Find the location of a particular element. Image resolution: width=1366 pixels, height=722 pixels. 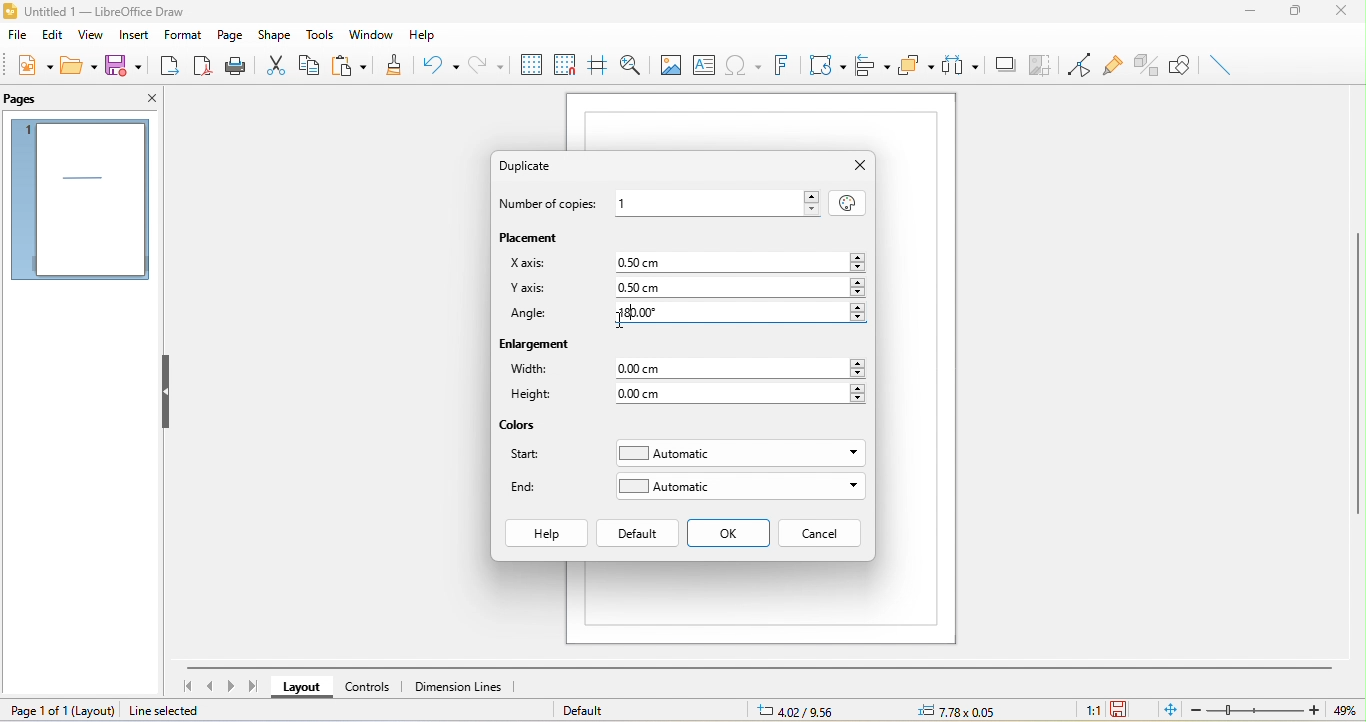

print is located at coordinates (238, 68).